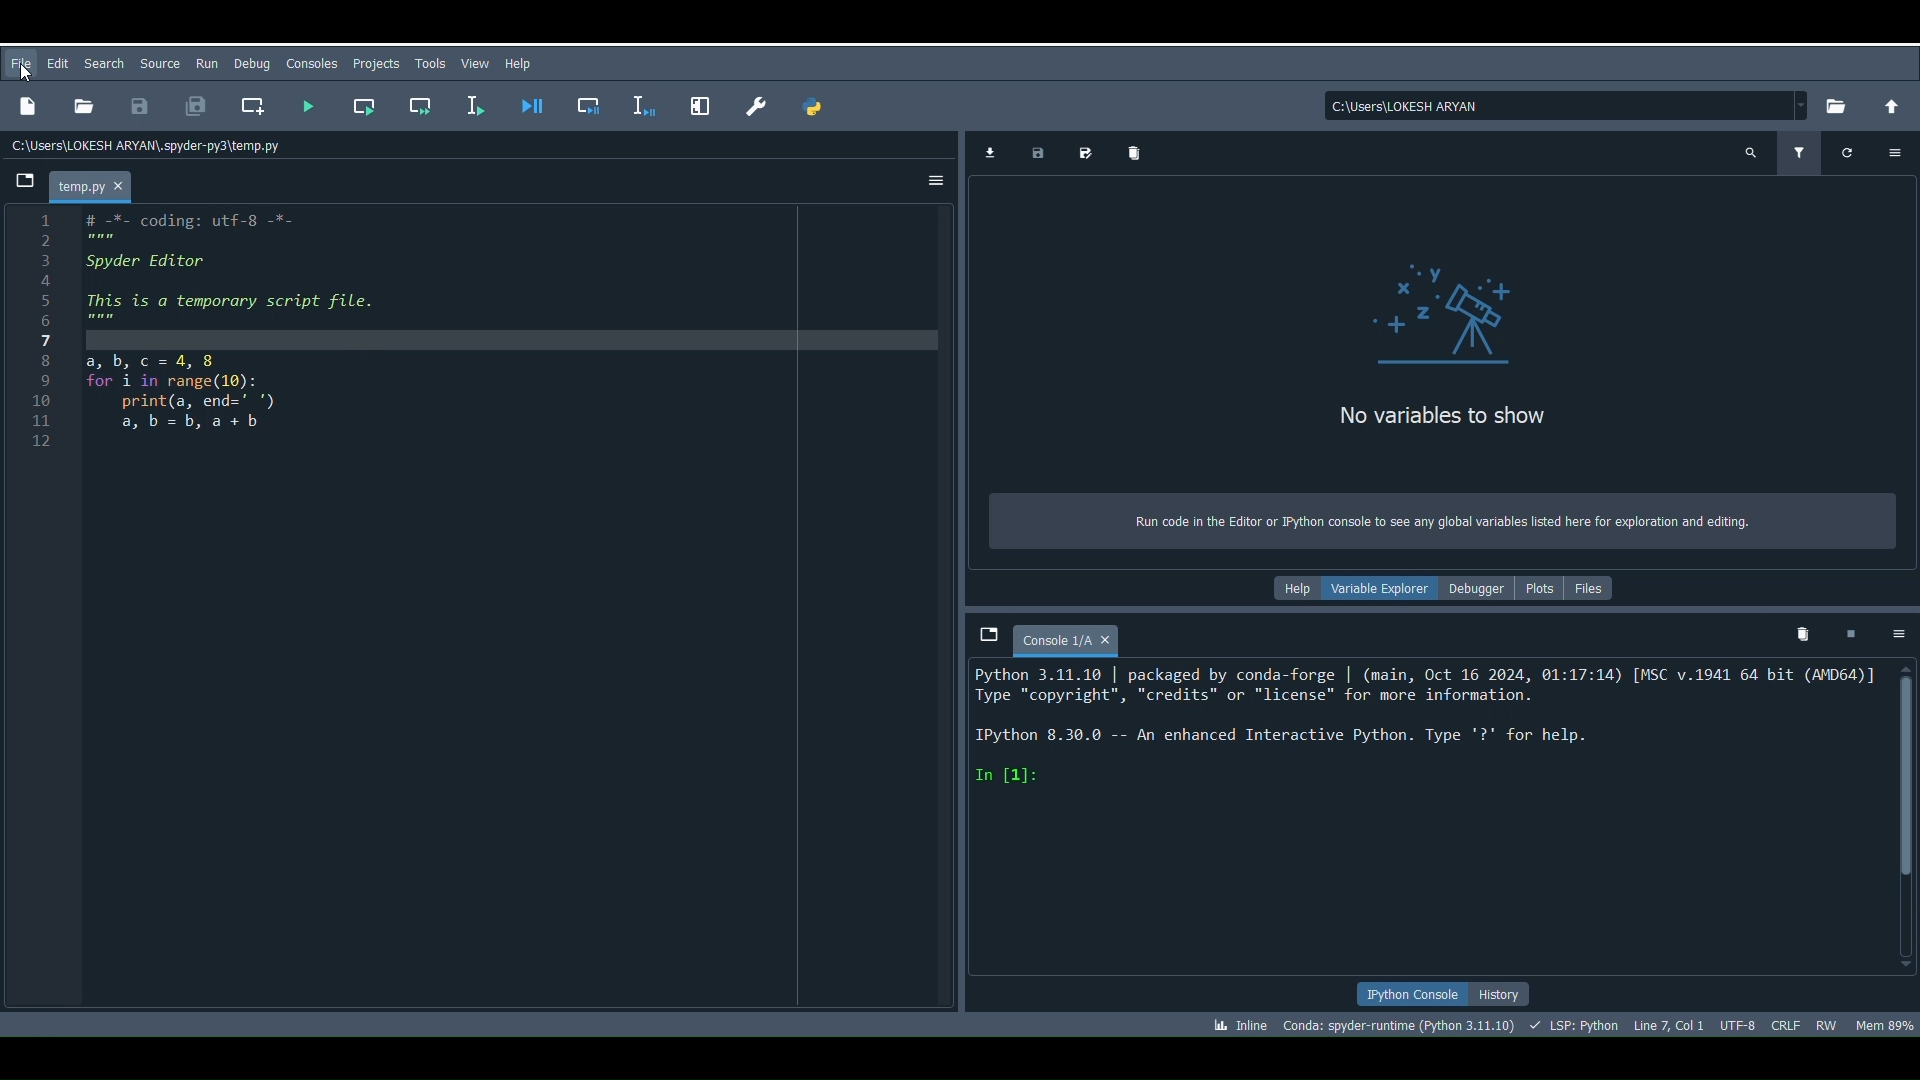 The height and width of the screenshot is (1080, 1920). I want to click on Code editor, so click(511, 609).